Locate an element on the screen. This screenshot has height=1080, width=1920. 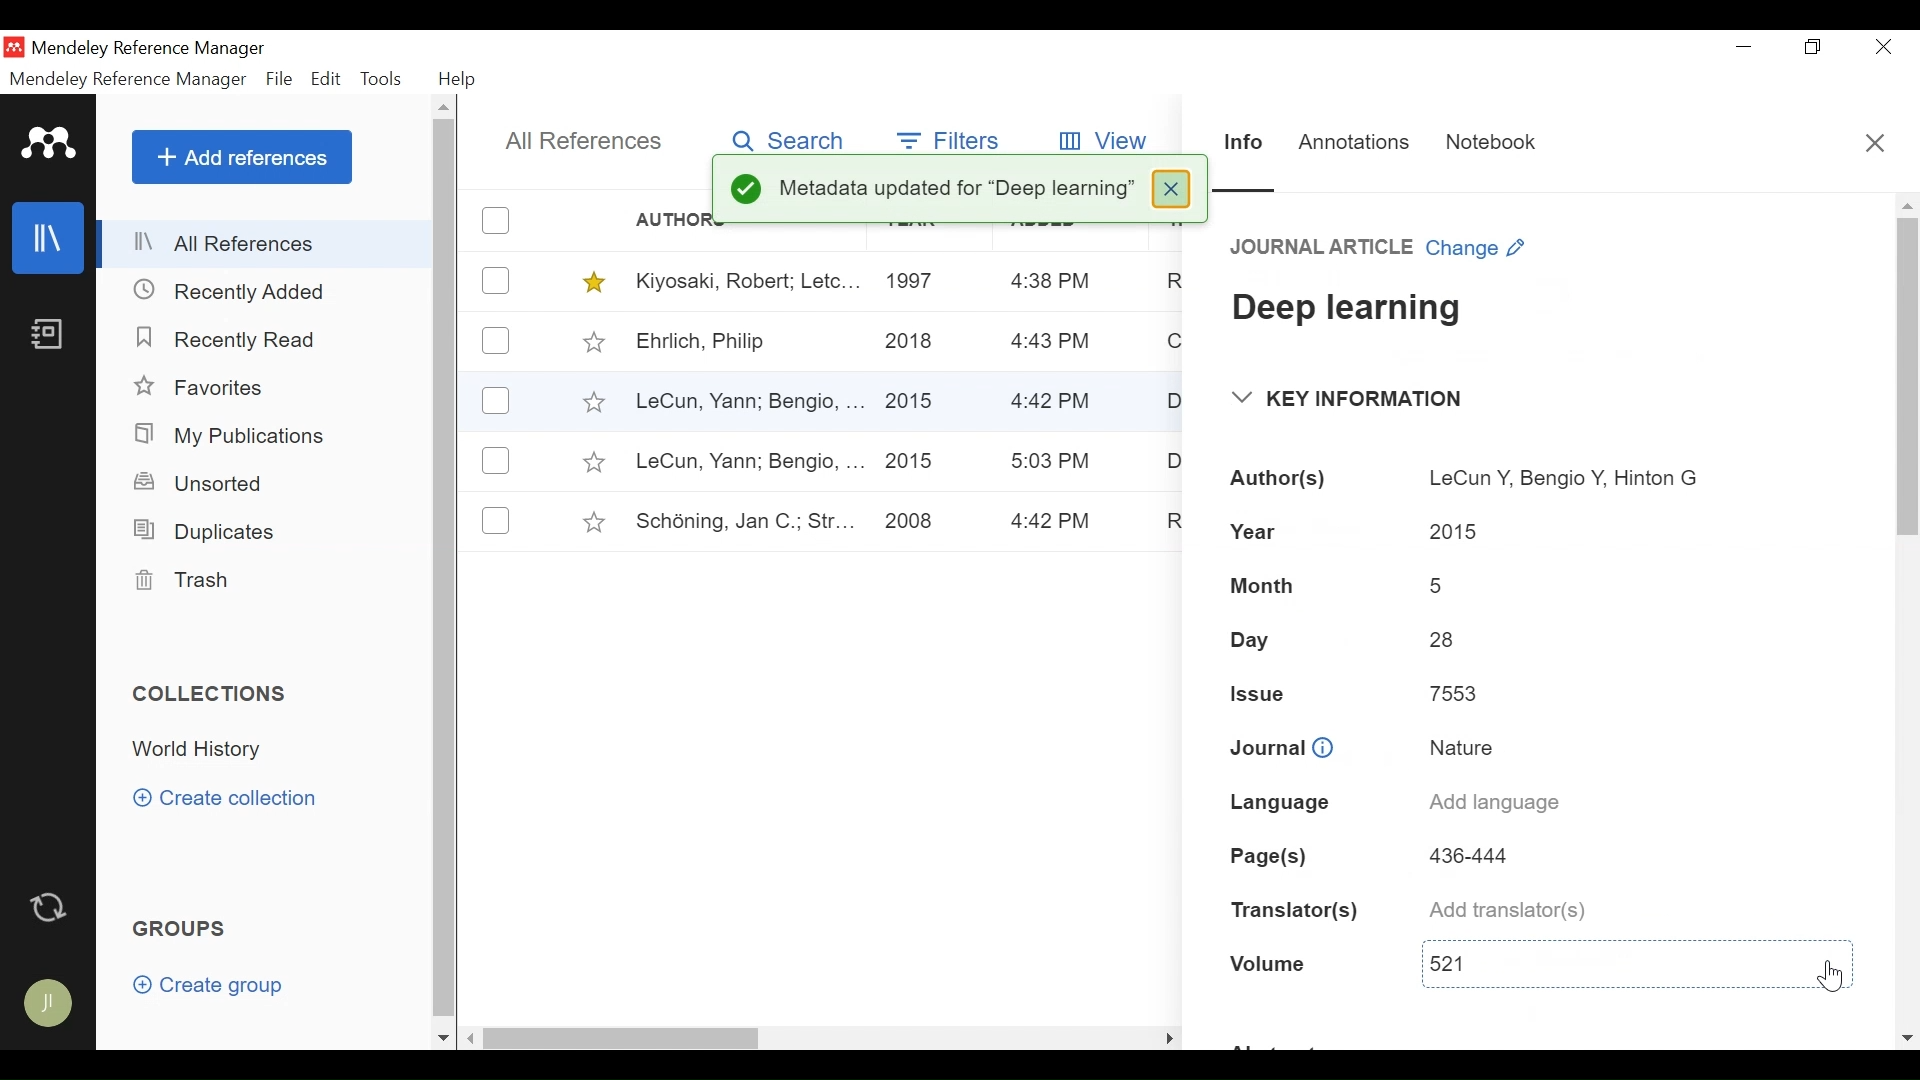
Avatar is located at coordinates (50, 1001).